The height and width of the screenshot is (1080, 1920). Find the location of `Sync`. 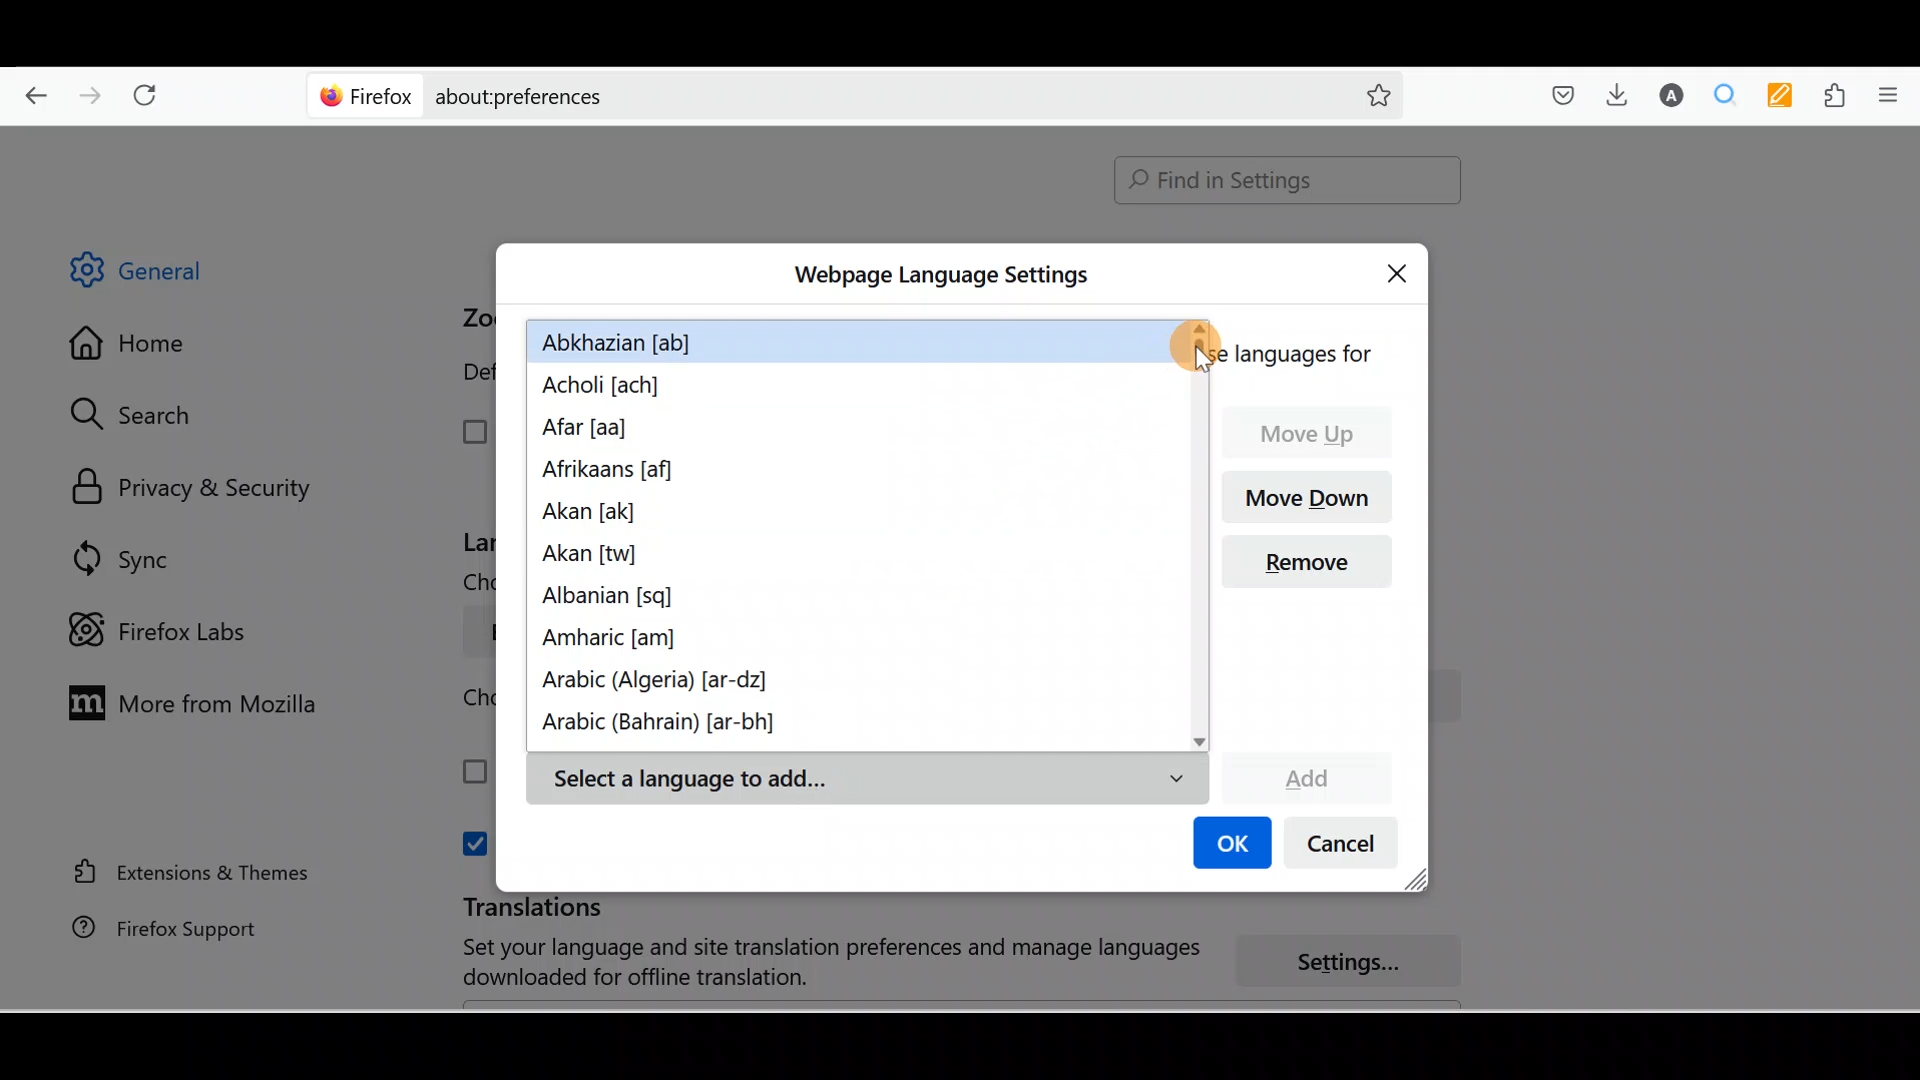

Sync is located at coordinates (125, 558).